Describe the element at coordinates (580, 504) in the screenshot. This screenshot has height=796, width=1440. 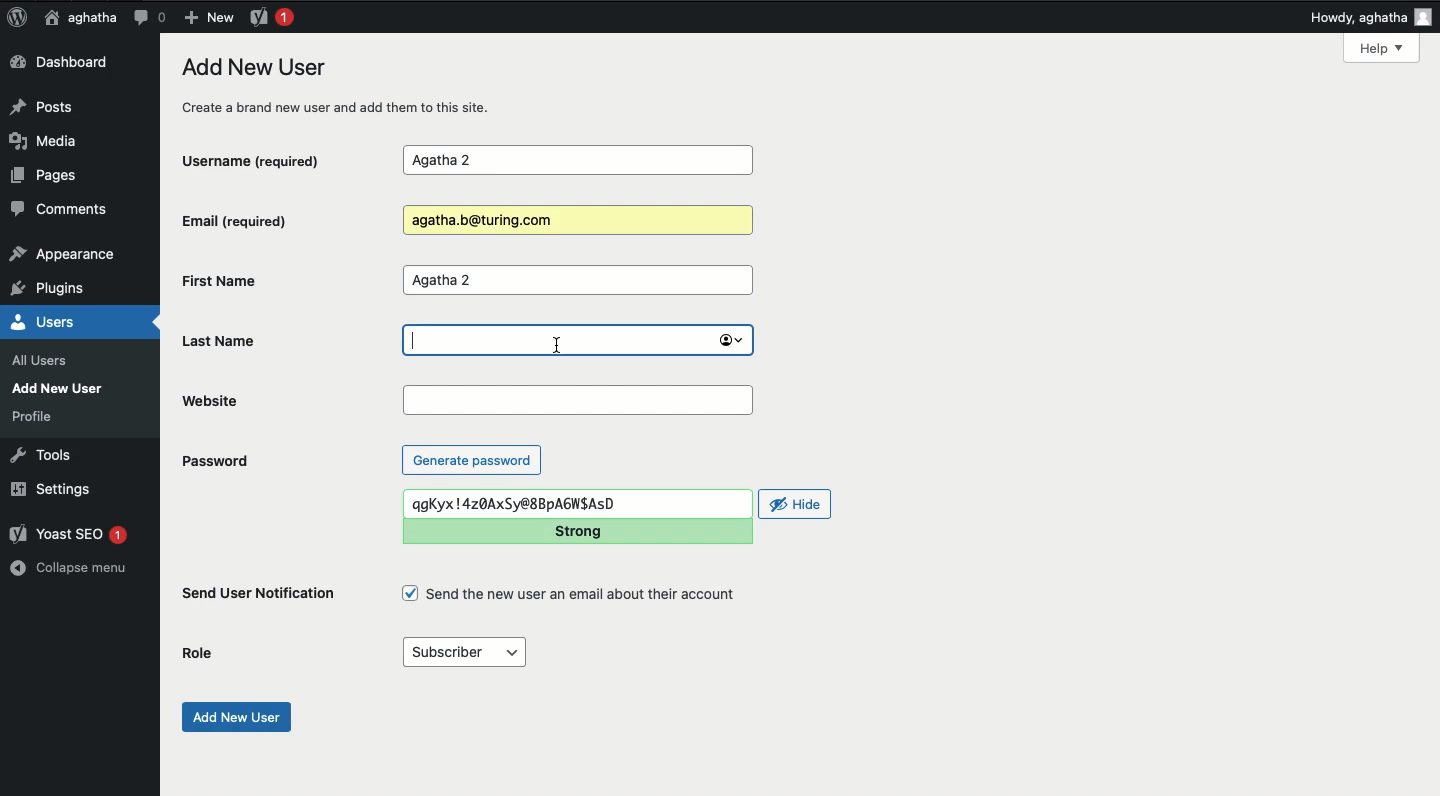
I see `qgKyx !4z0AxSy@8BpA6W$AsD i` at that location.